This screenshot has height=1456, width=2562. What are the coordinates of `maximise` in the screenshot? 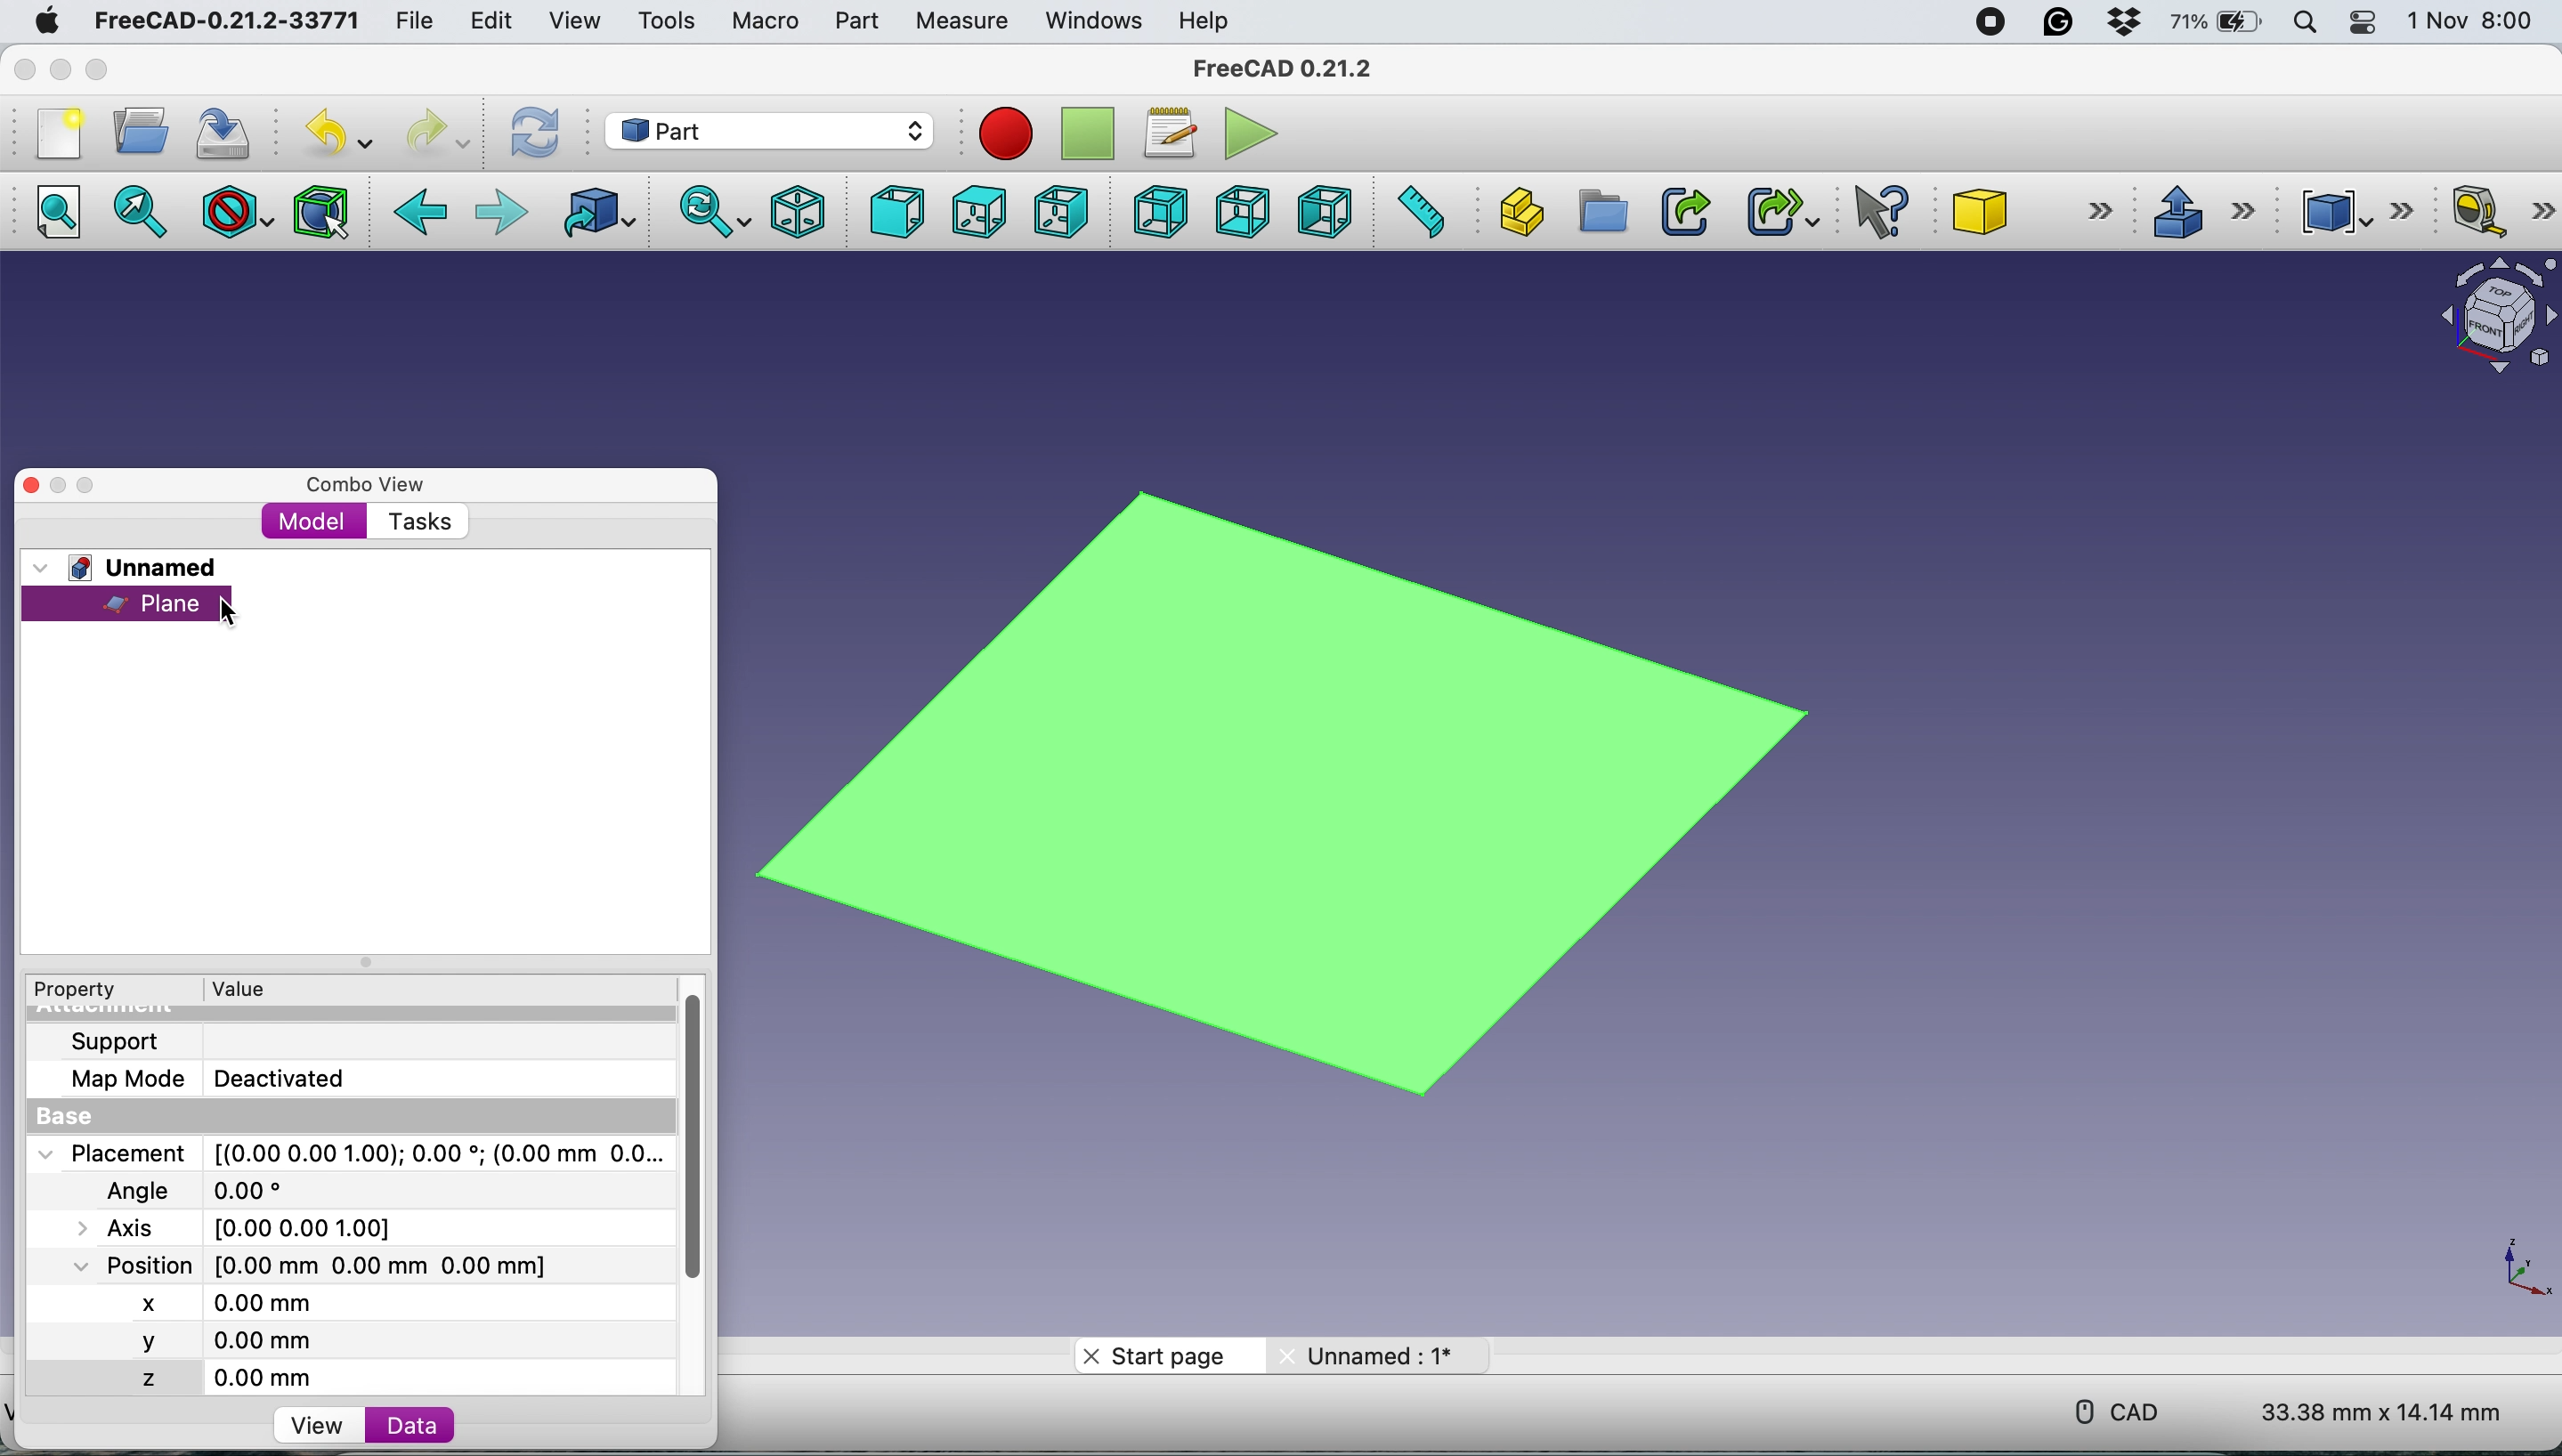 It's located at (101, 70).